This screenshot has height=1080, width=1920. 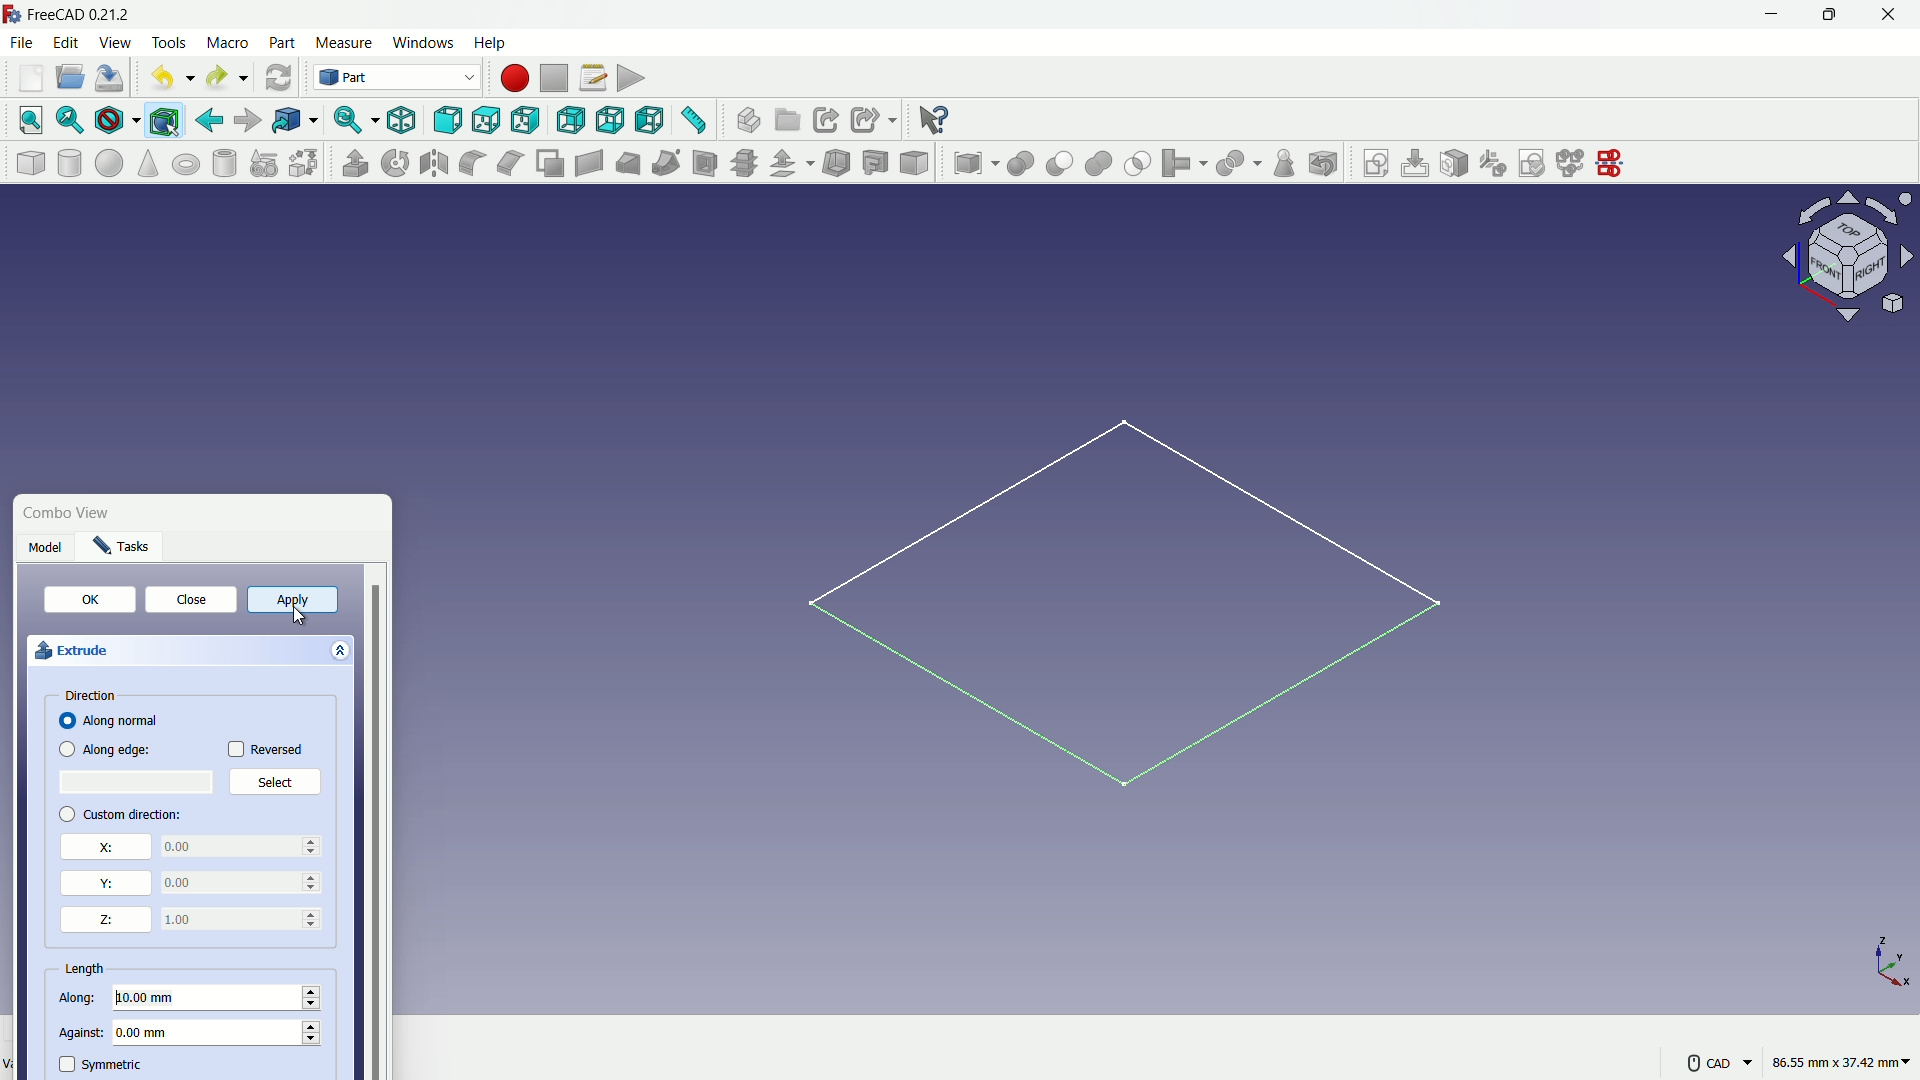 I want to click on 0.00 mm, so click(x=216, y=1033).